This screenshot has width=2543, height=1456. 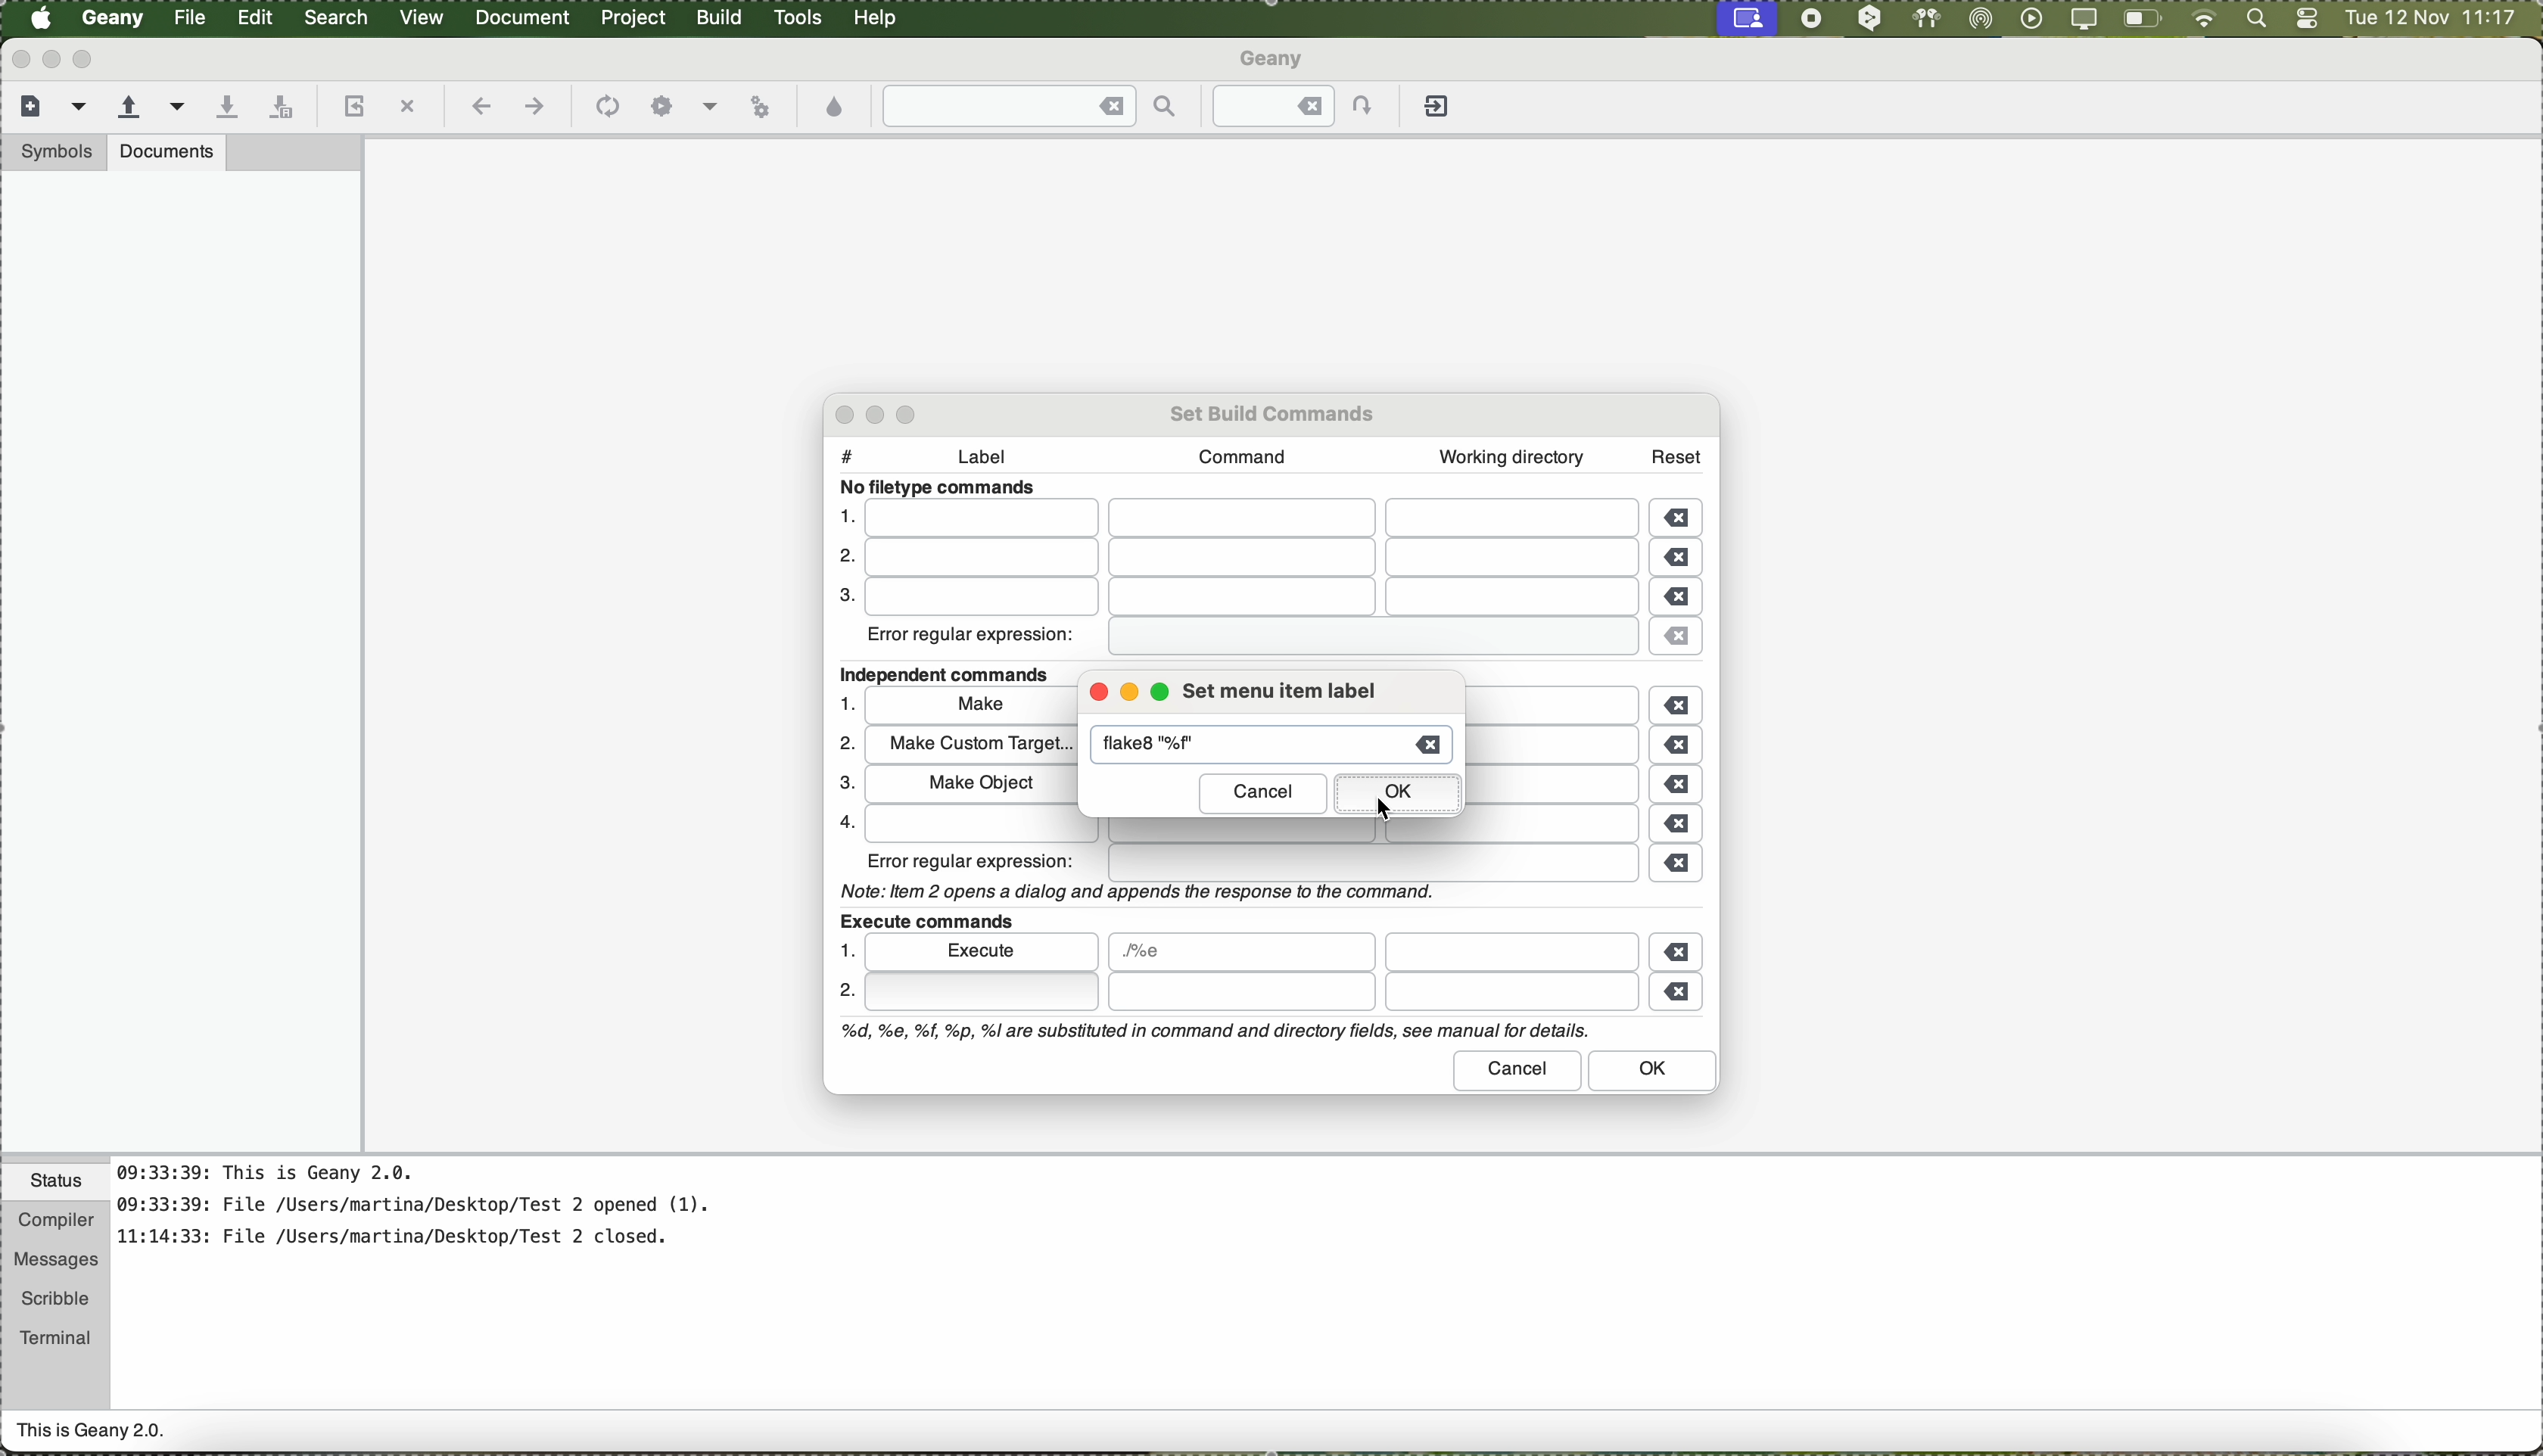 I want to click on click, so click(x=980, y=992).